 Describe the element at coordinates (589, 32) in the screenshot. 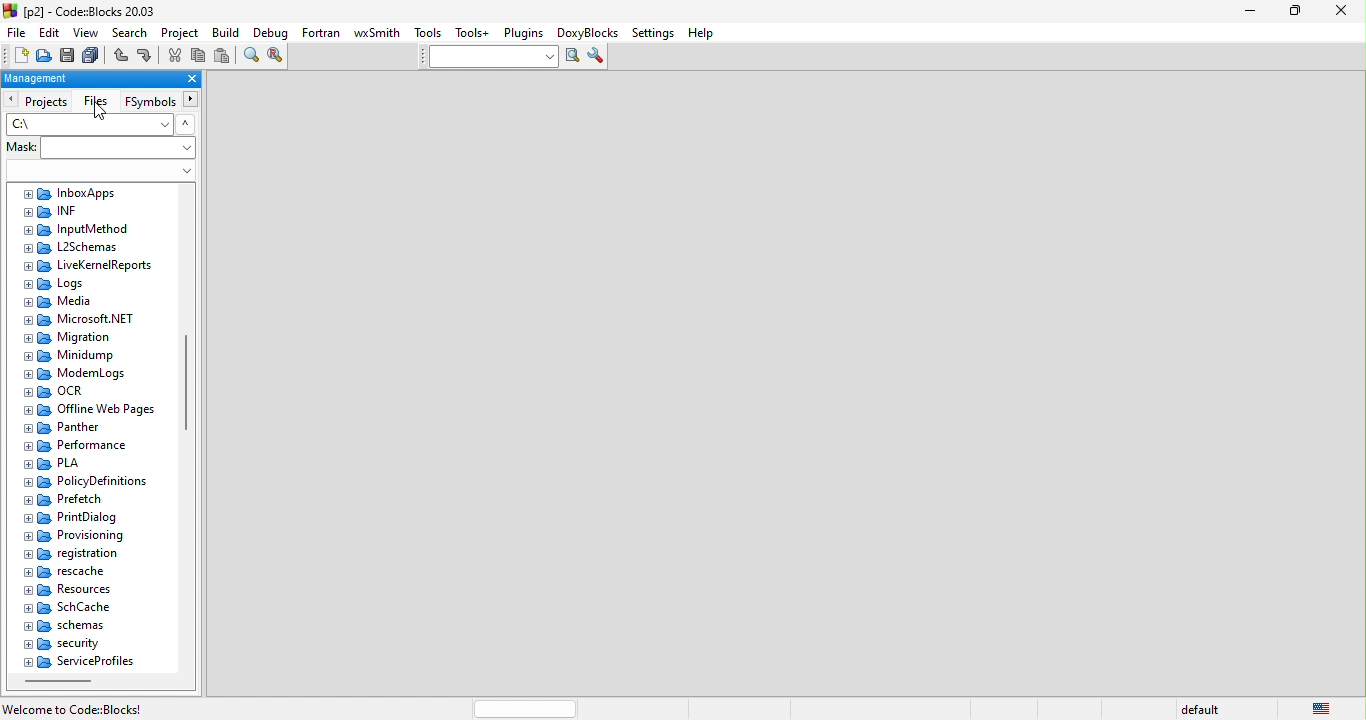

I see `doxyblocks` at that location.